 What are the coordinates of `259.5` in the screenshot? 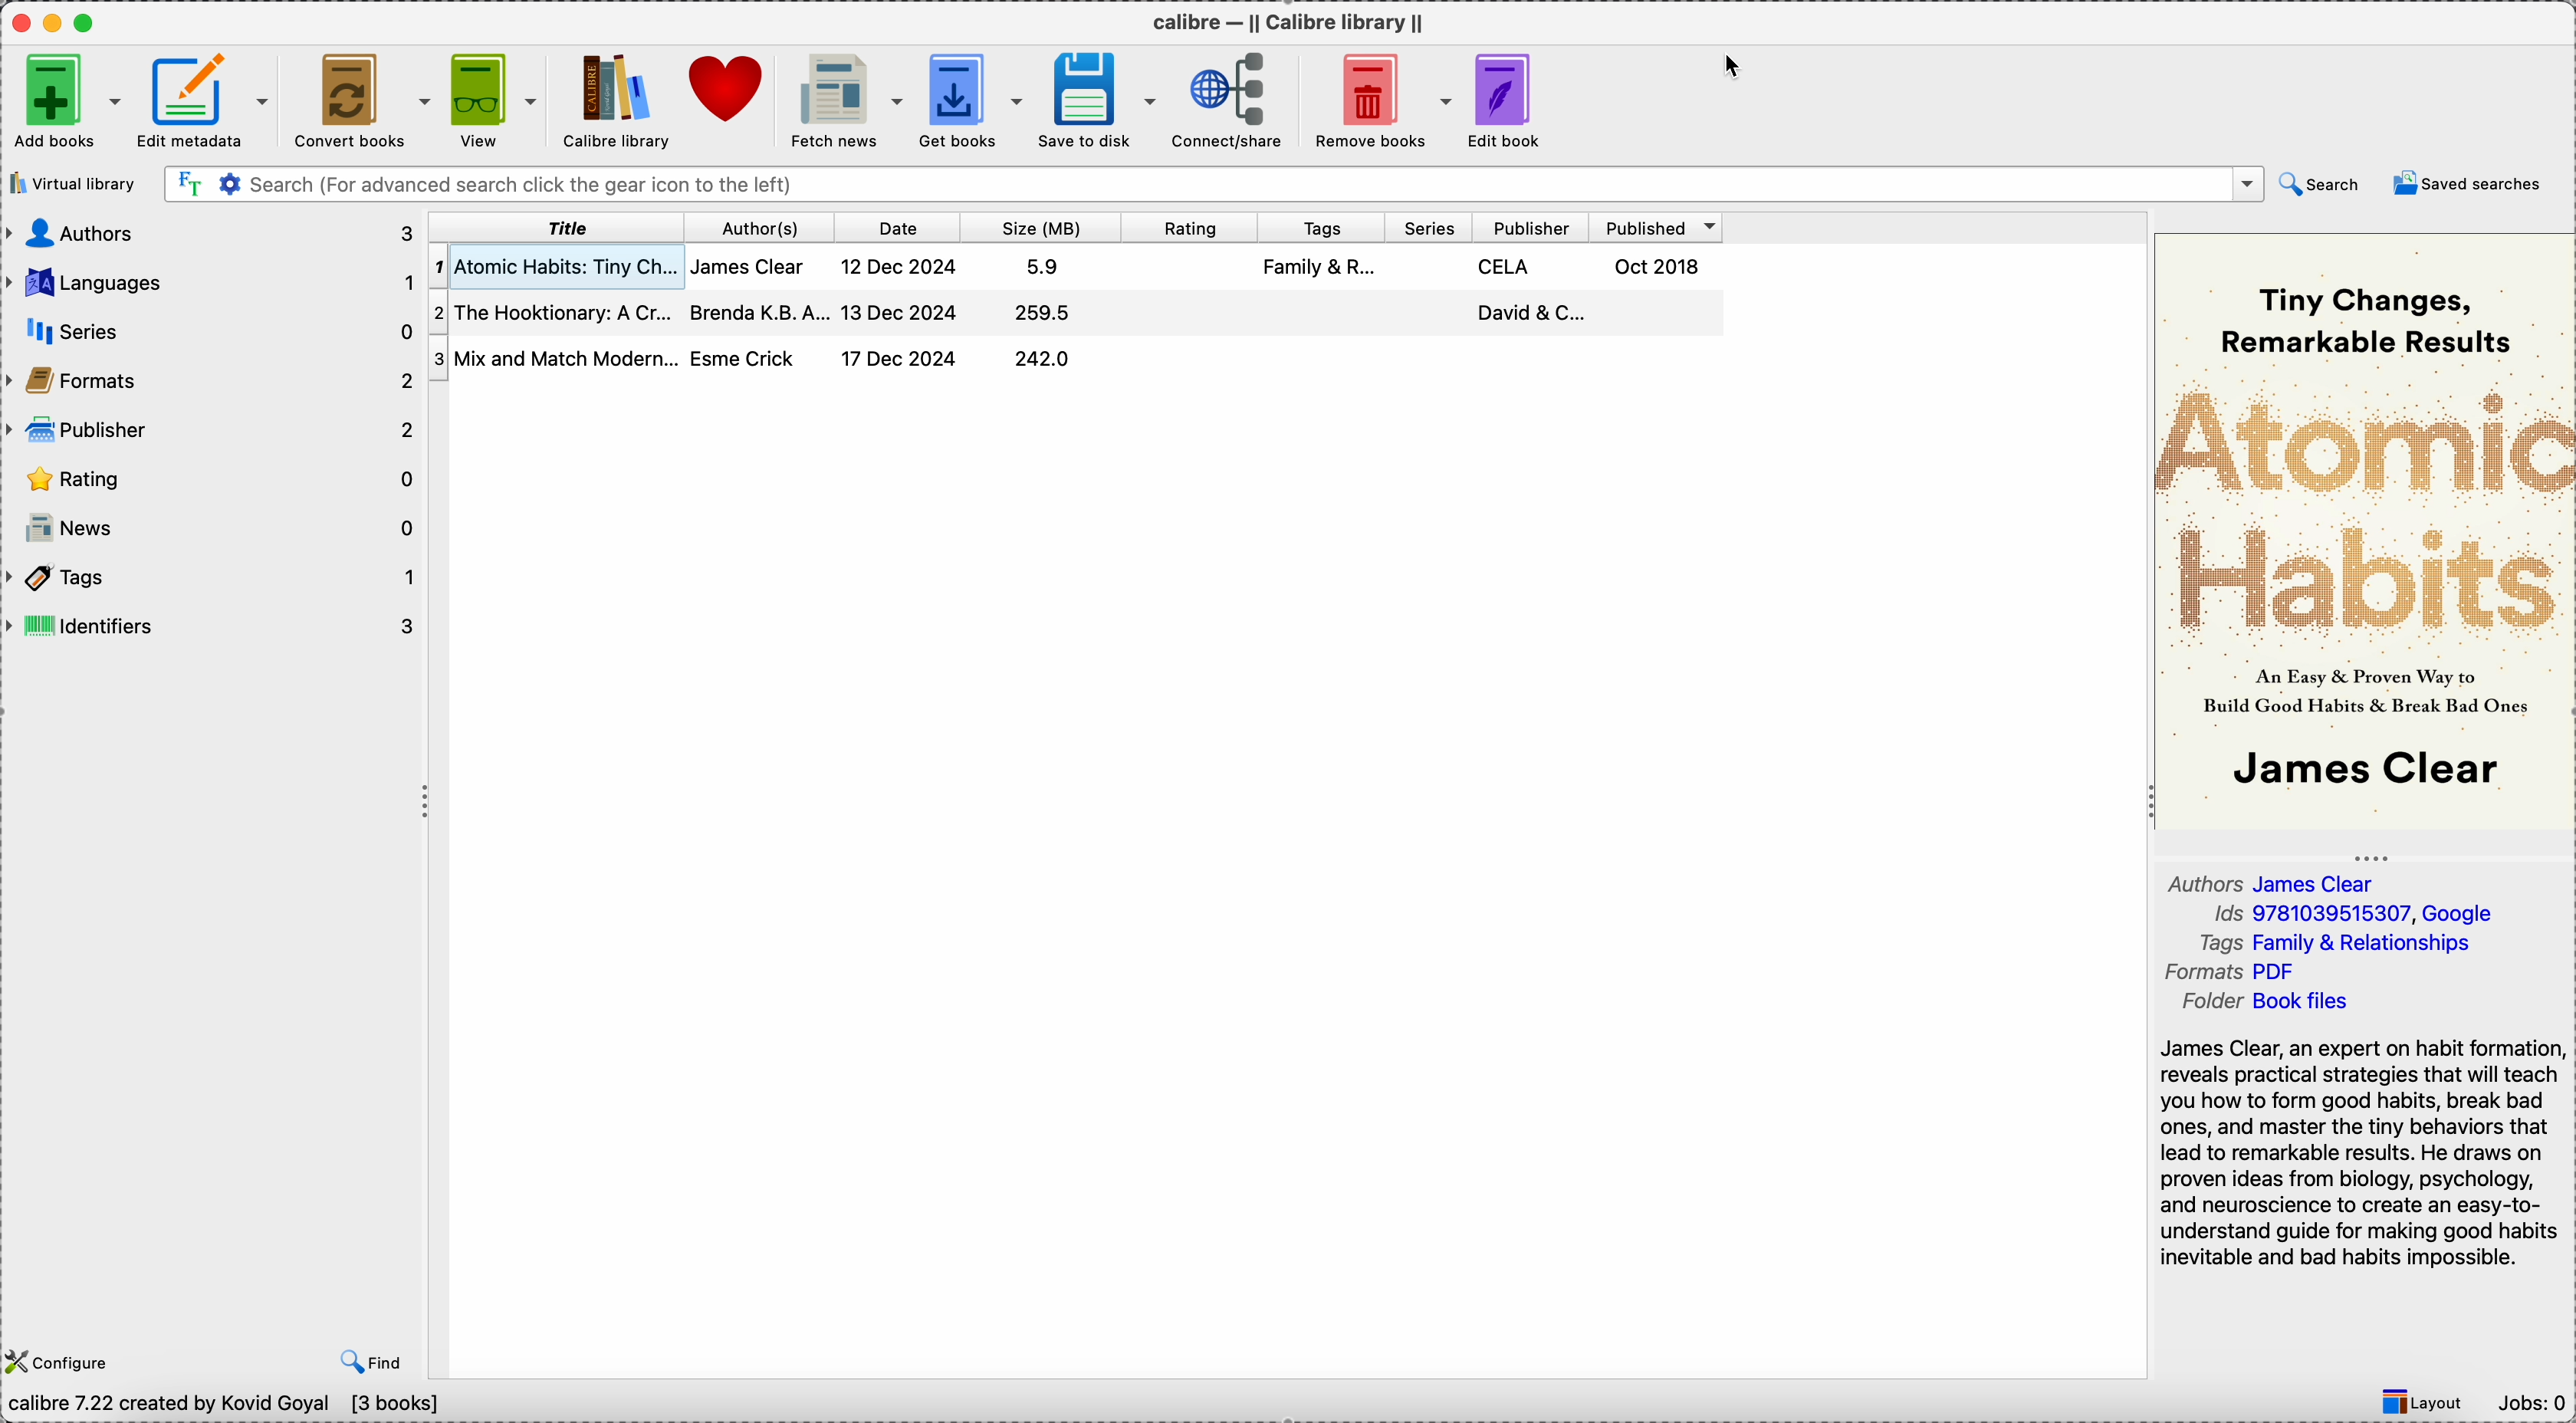 It's located at (1041, 312).